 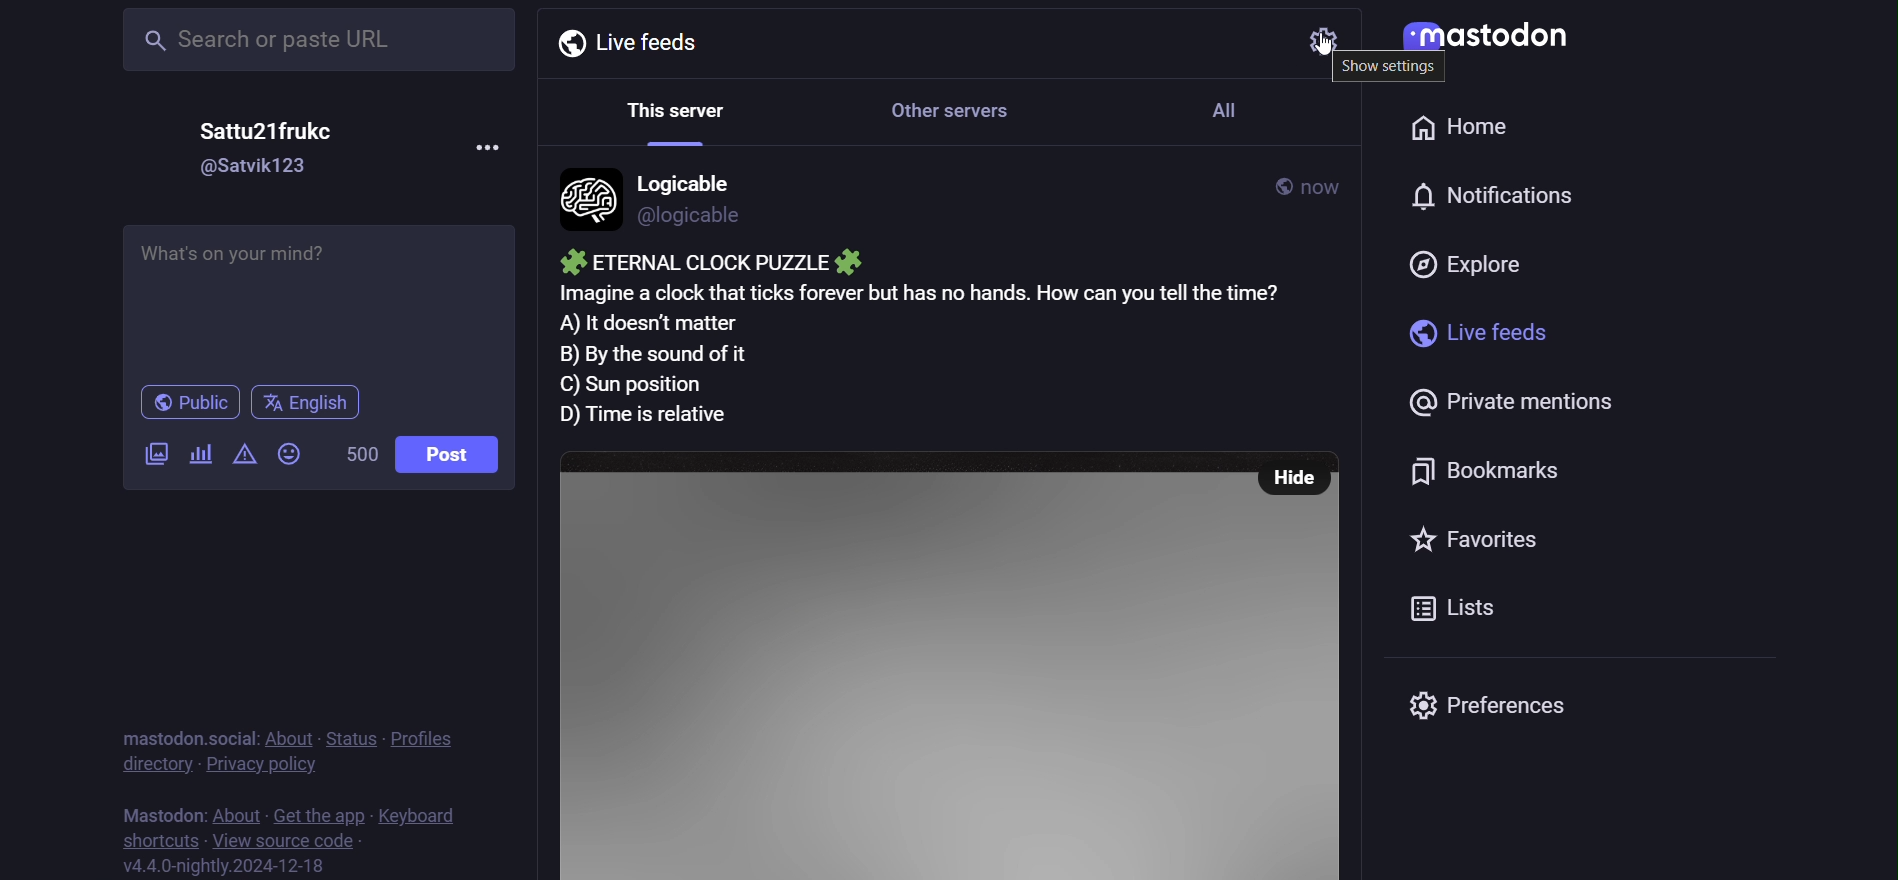 I want to click on live feed, so click(x=1468, y=331).